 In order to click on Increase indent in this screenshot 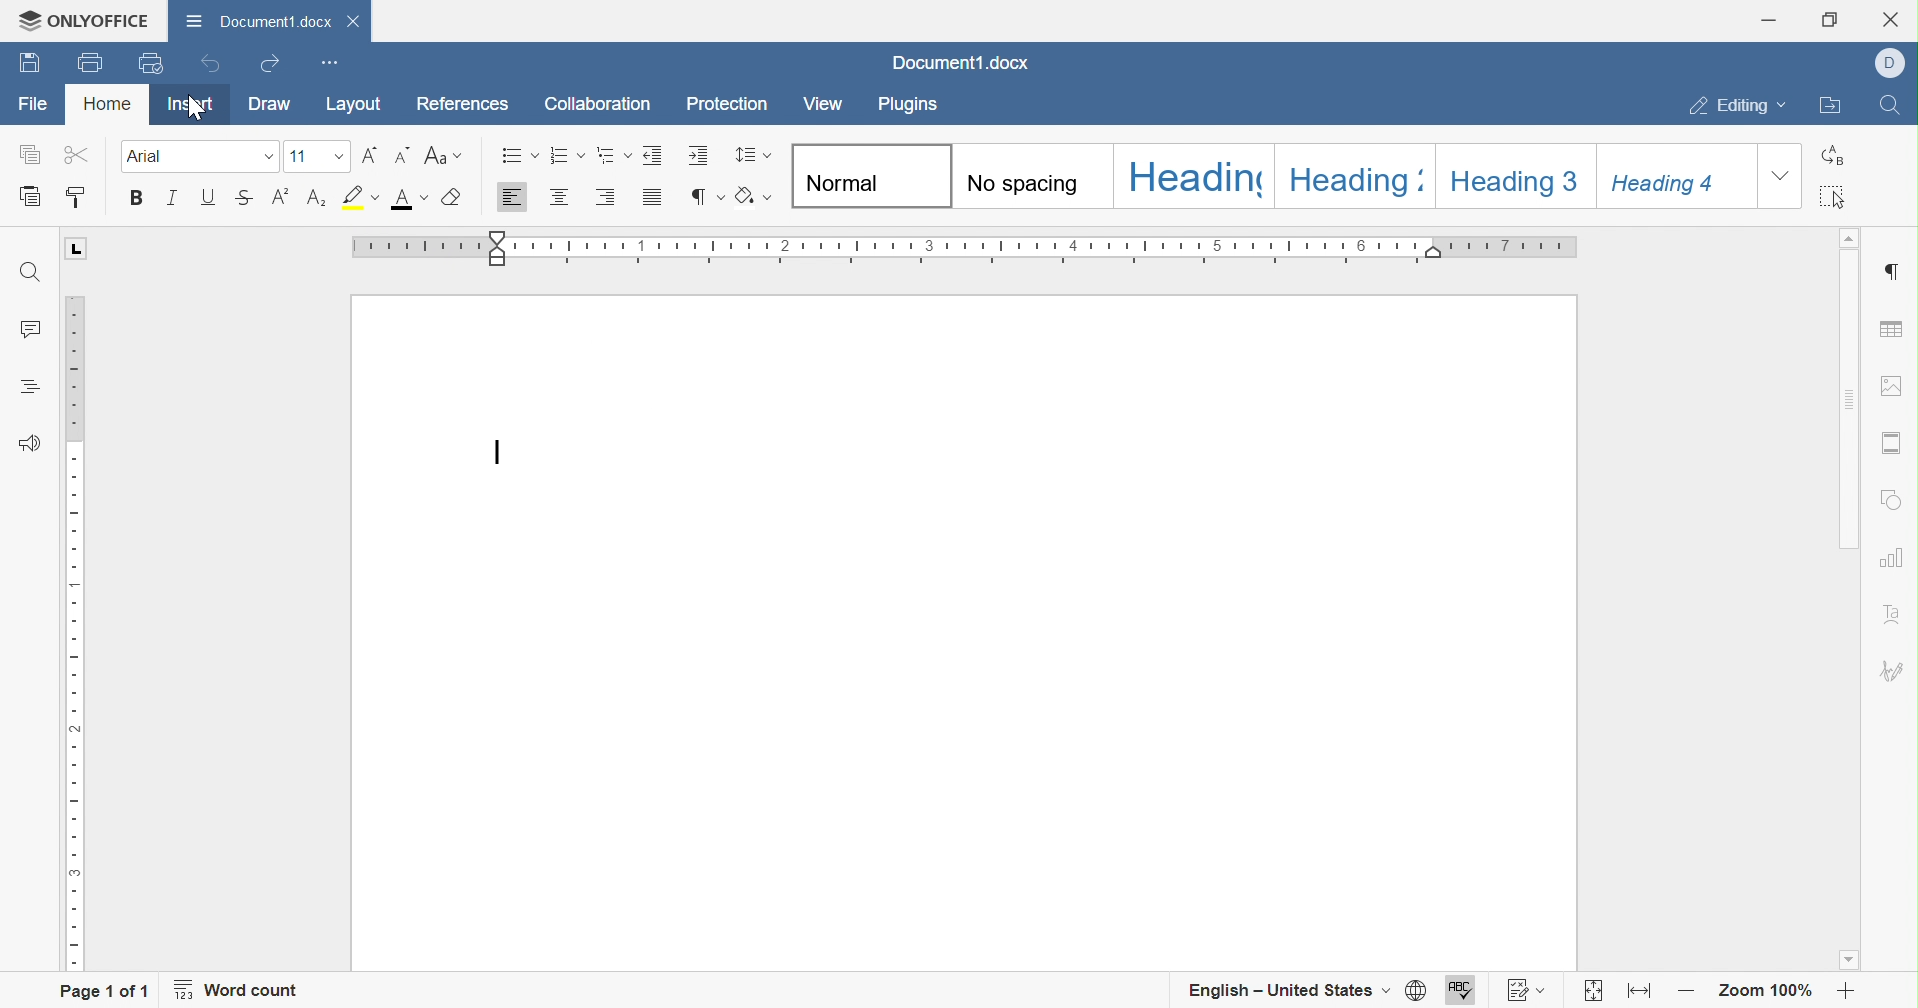, I will do `click(700, 155)`.